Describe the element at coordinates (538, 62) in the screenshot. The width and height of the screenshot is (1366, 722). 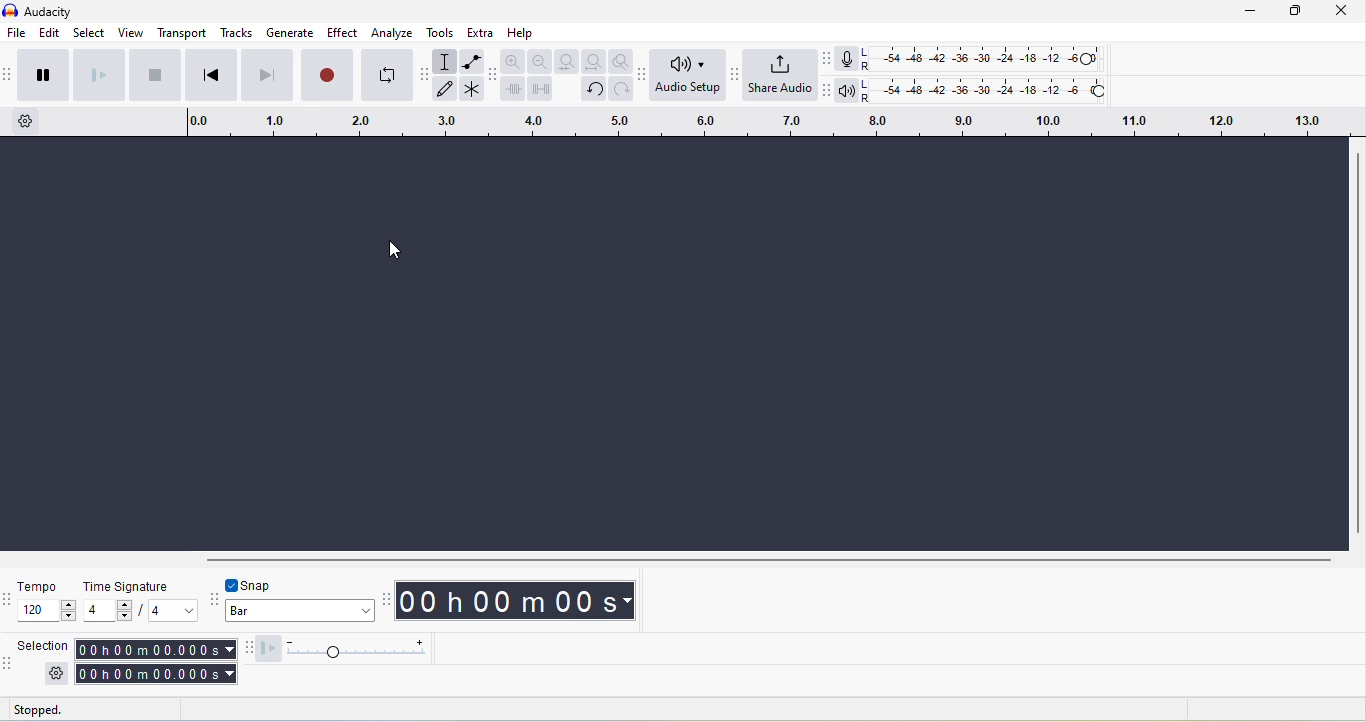
I see `zoom out` at that location.